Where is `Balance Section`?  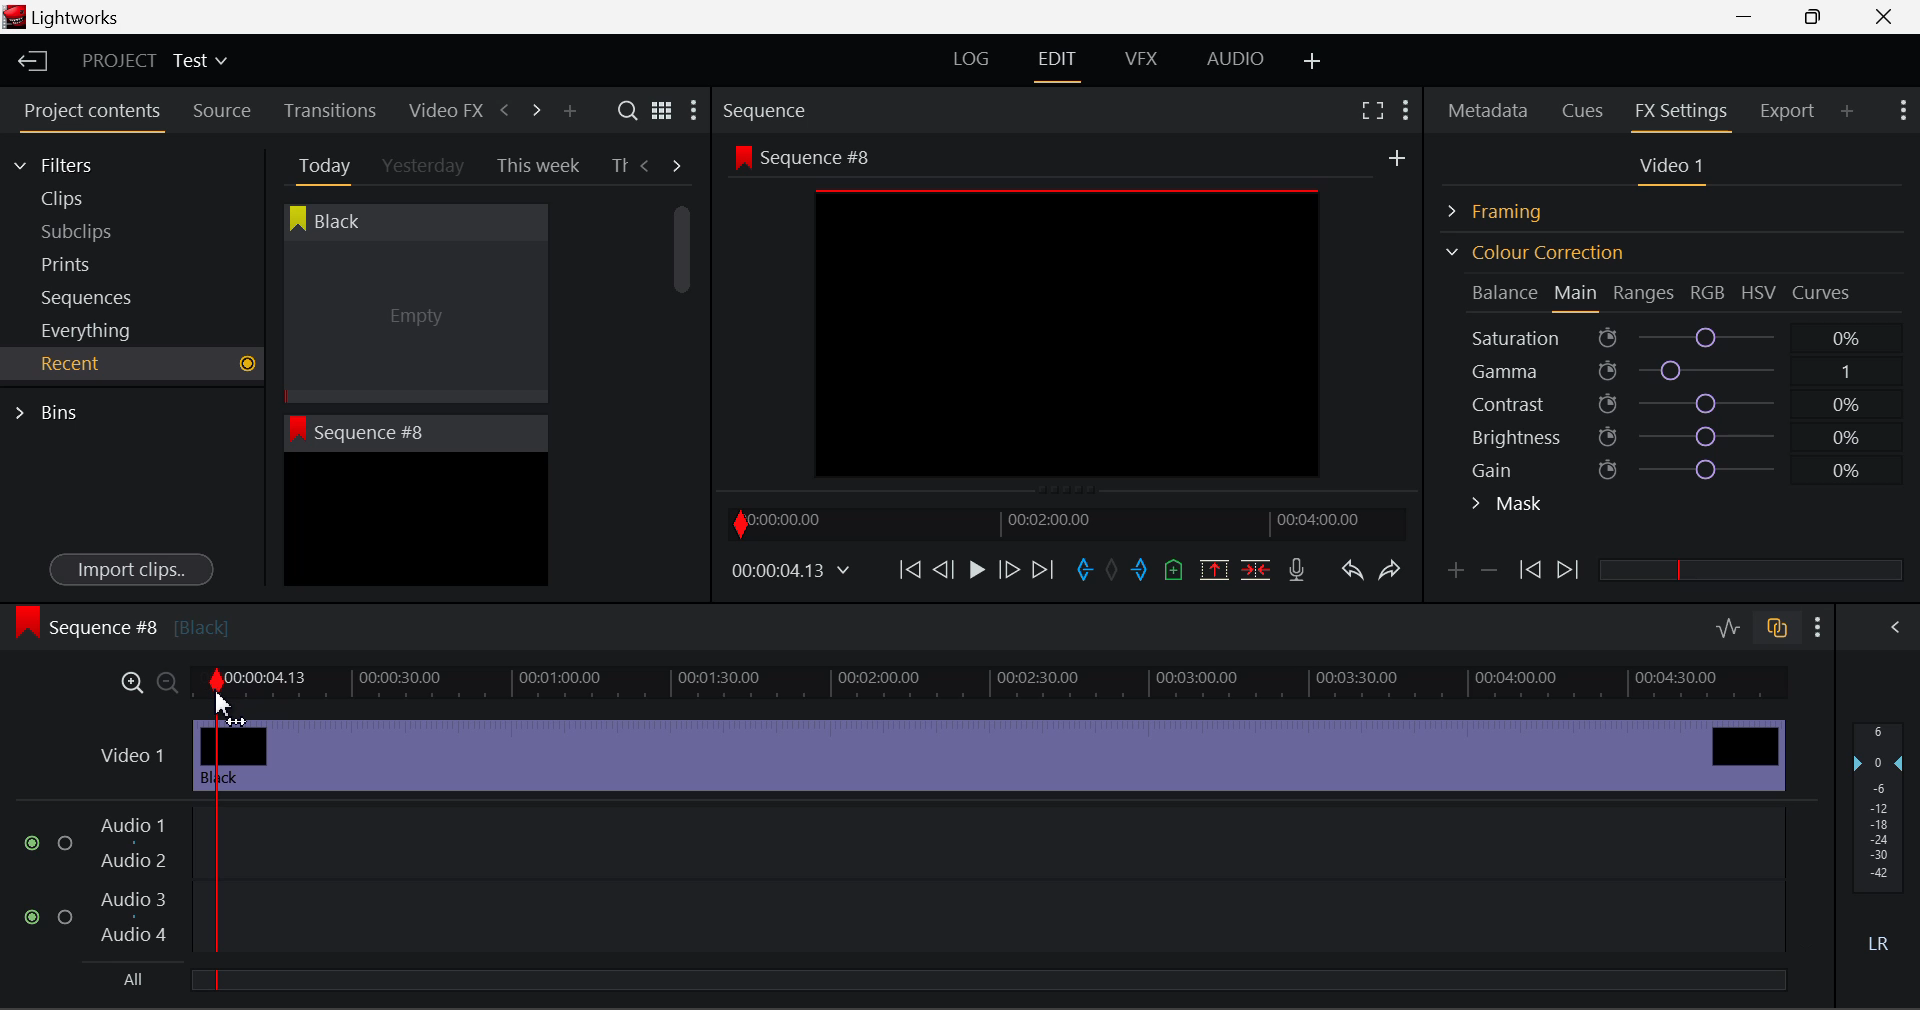
Balance Section is located at coordinates (1507, 292).